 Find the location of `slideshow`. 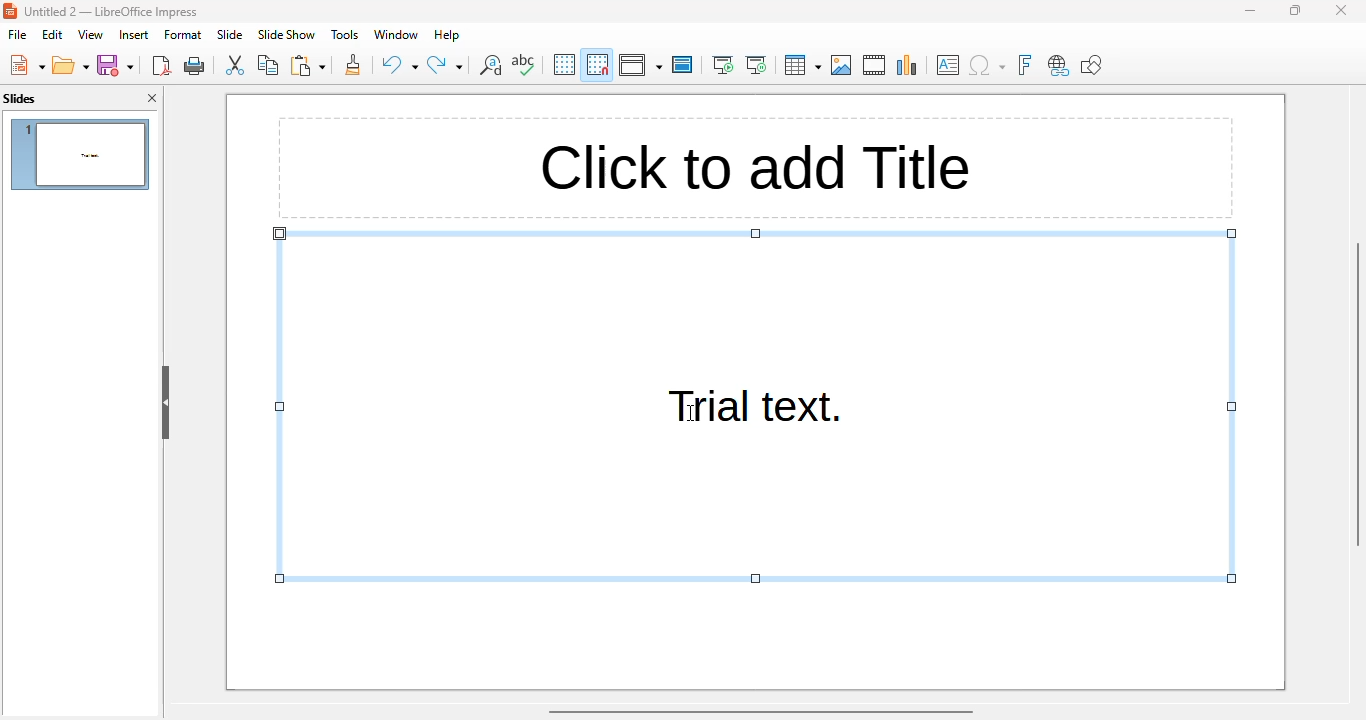

slideshow is located at coordinates (287, 35).